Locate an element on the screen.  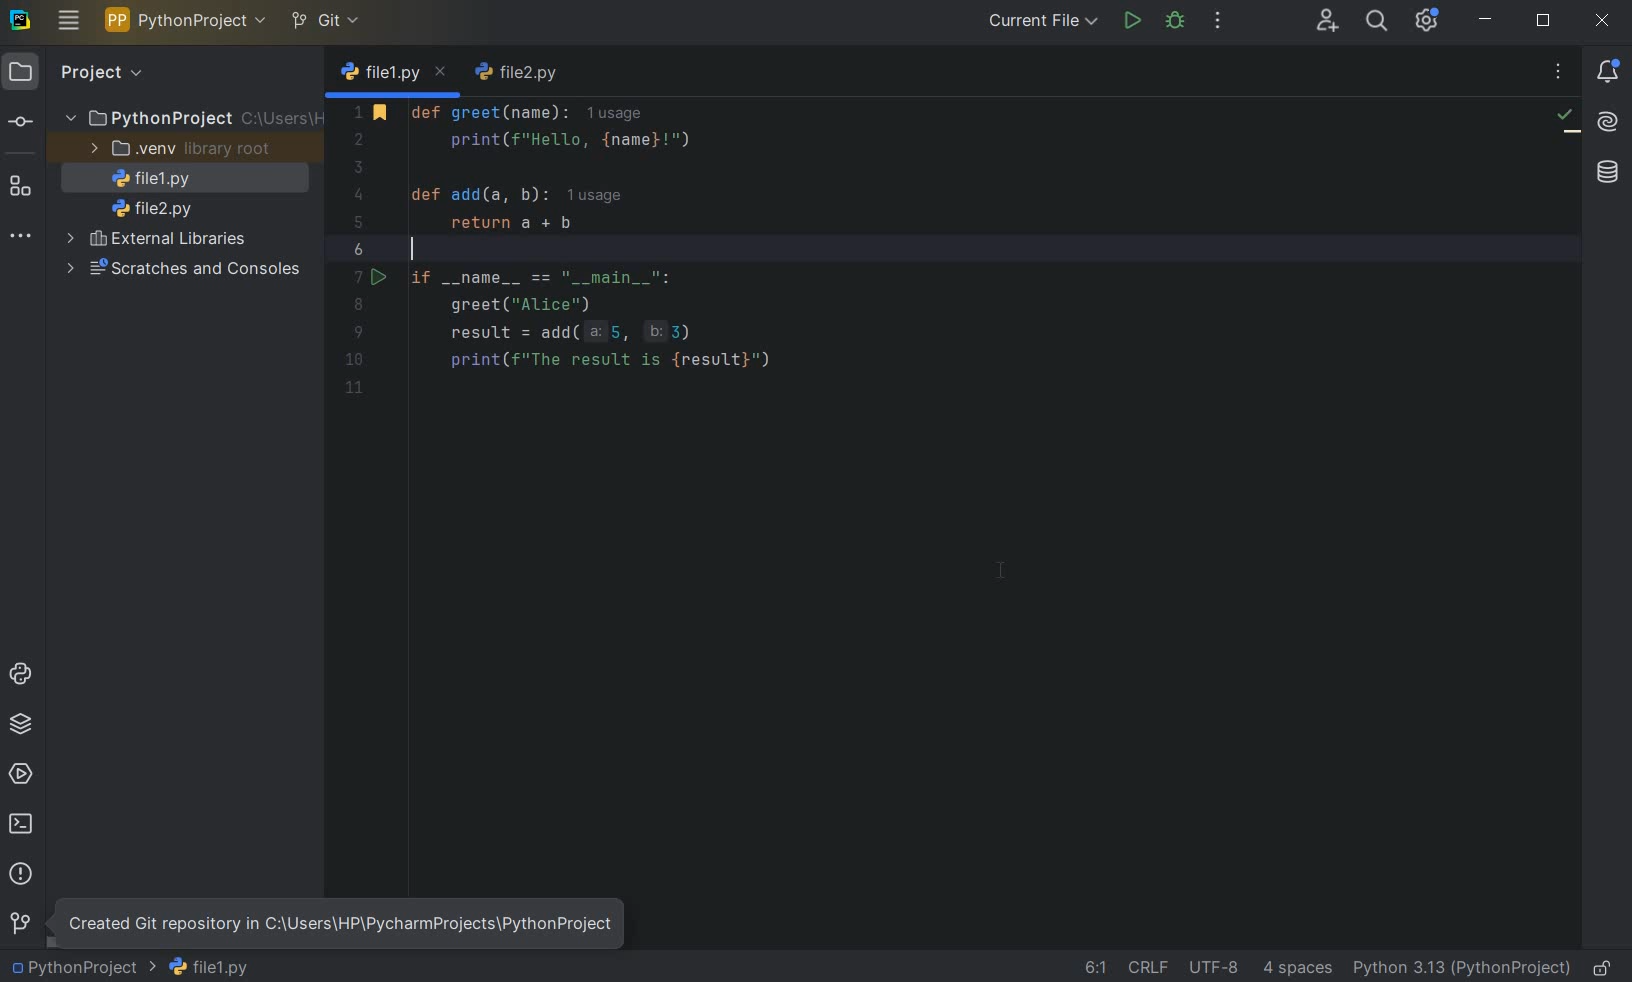
external libraries is located at coordinates (157, 242).